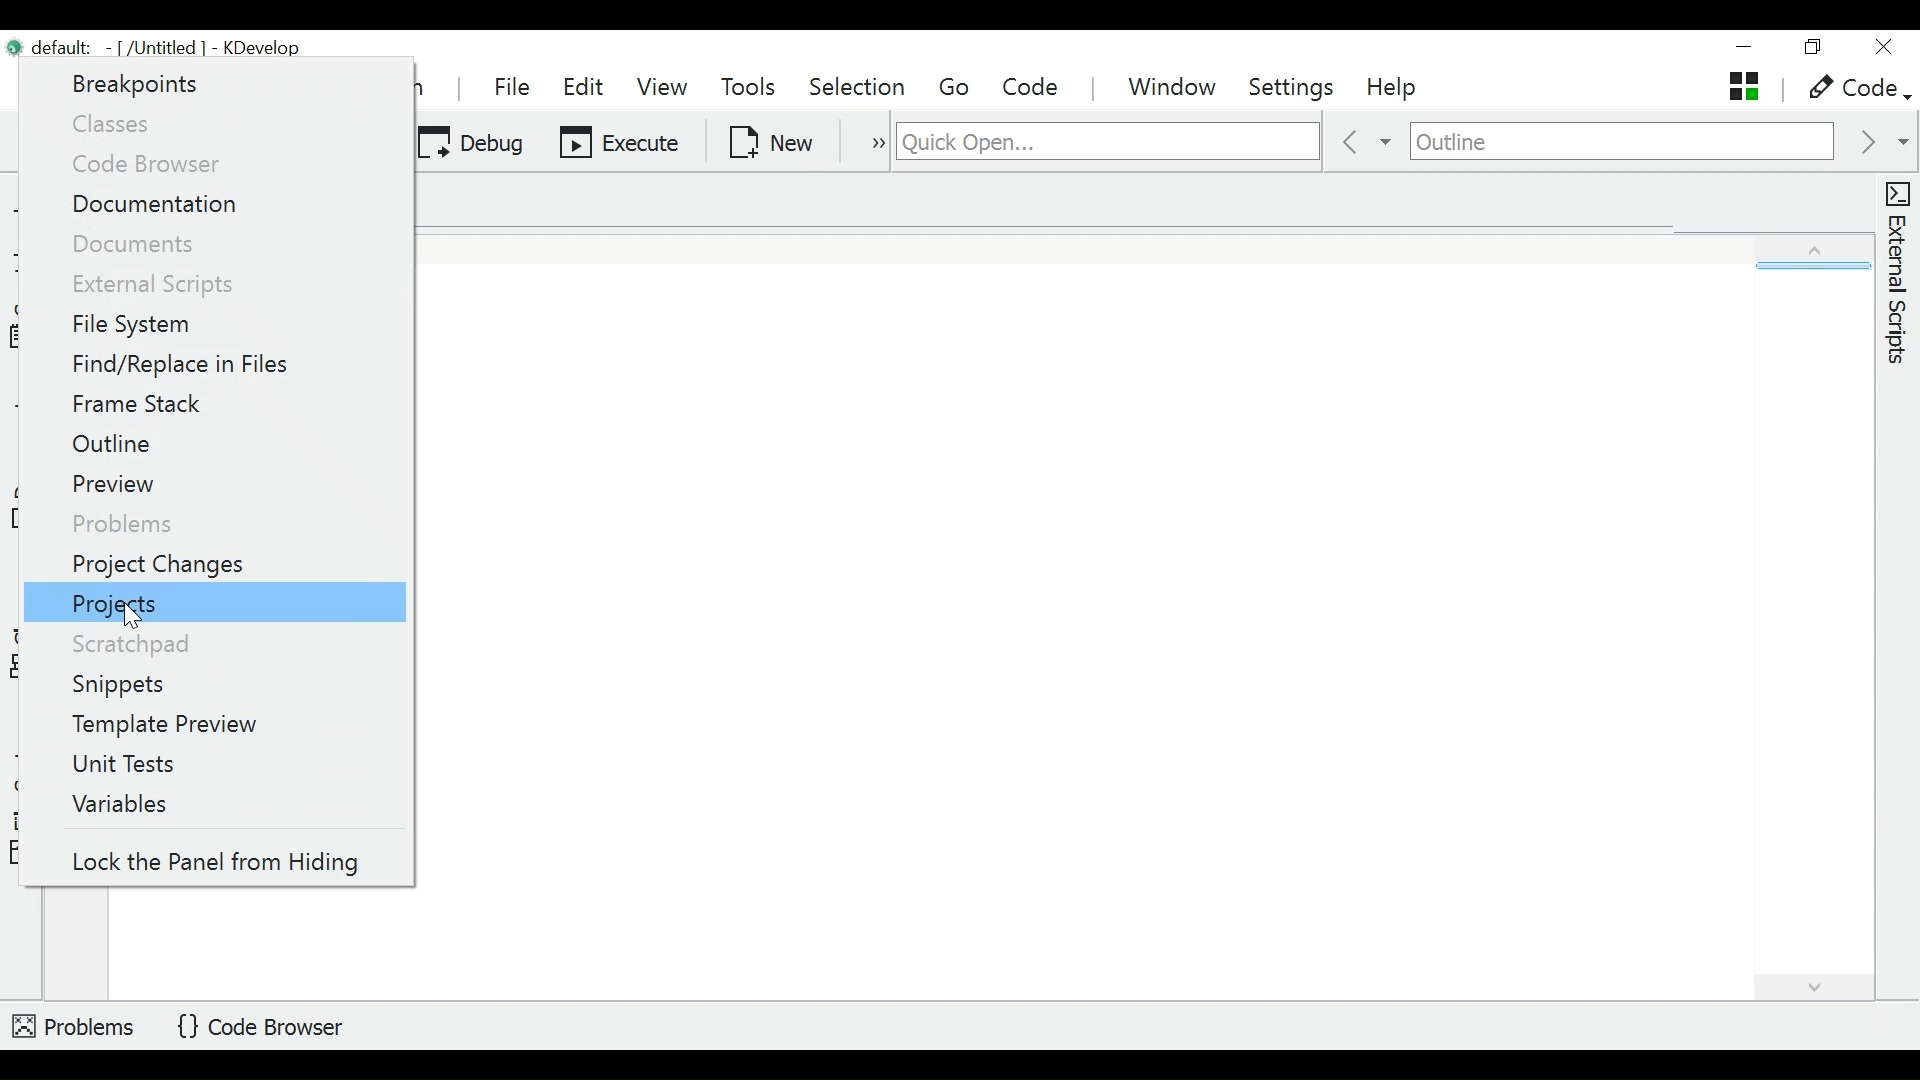 The height and width of the screenshot is (1080, 1920). I want to click on more, so click(871, 140).